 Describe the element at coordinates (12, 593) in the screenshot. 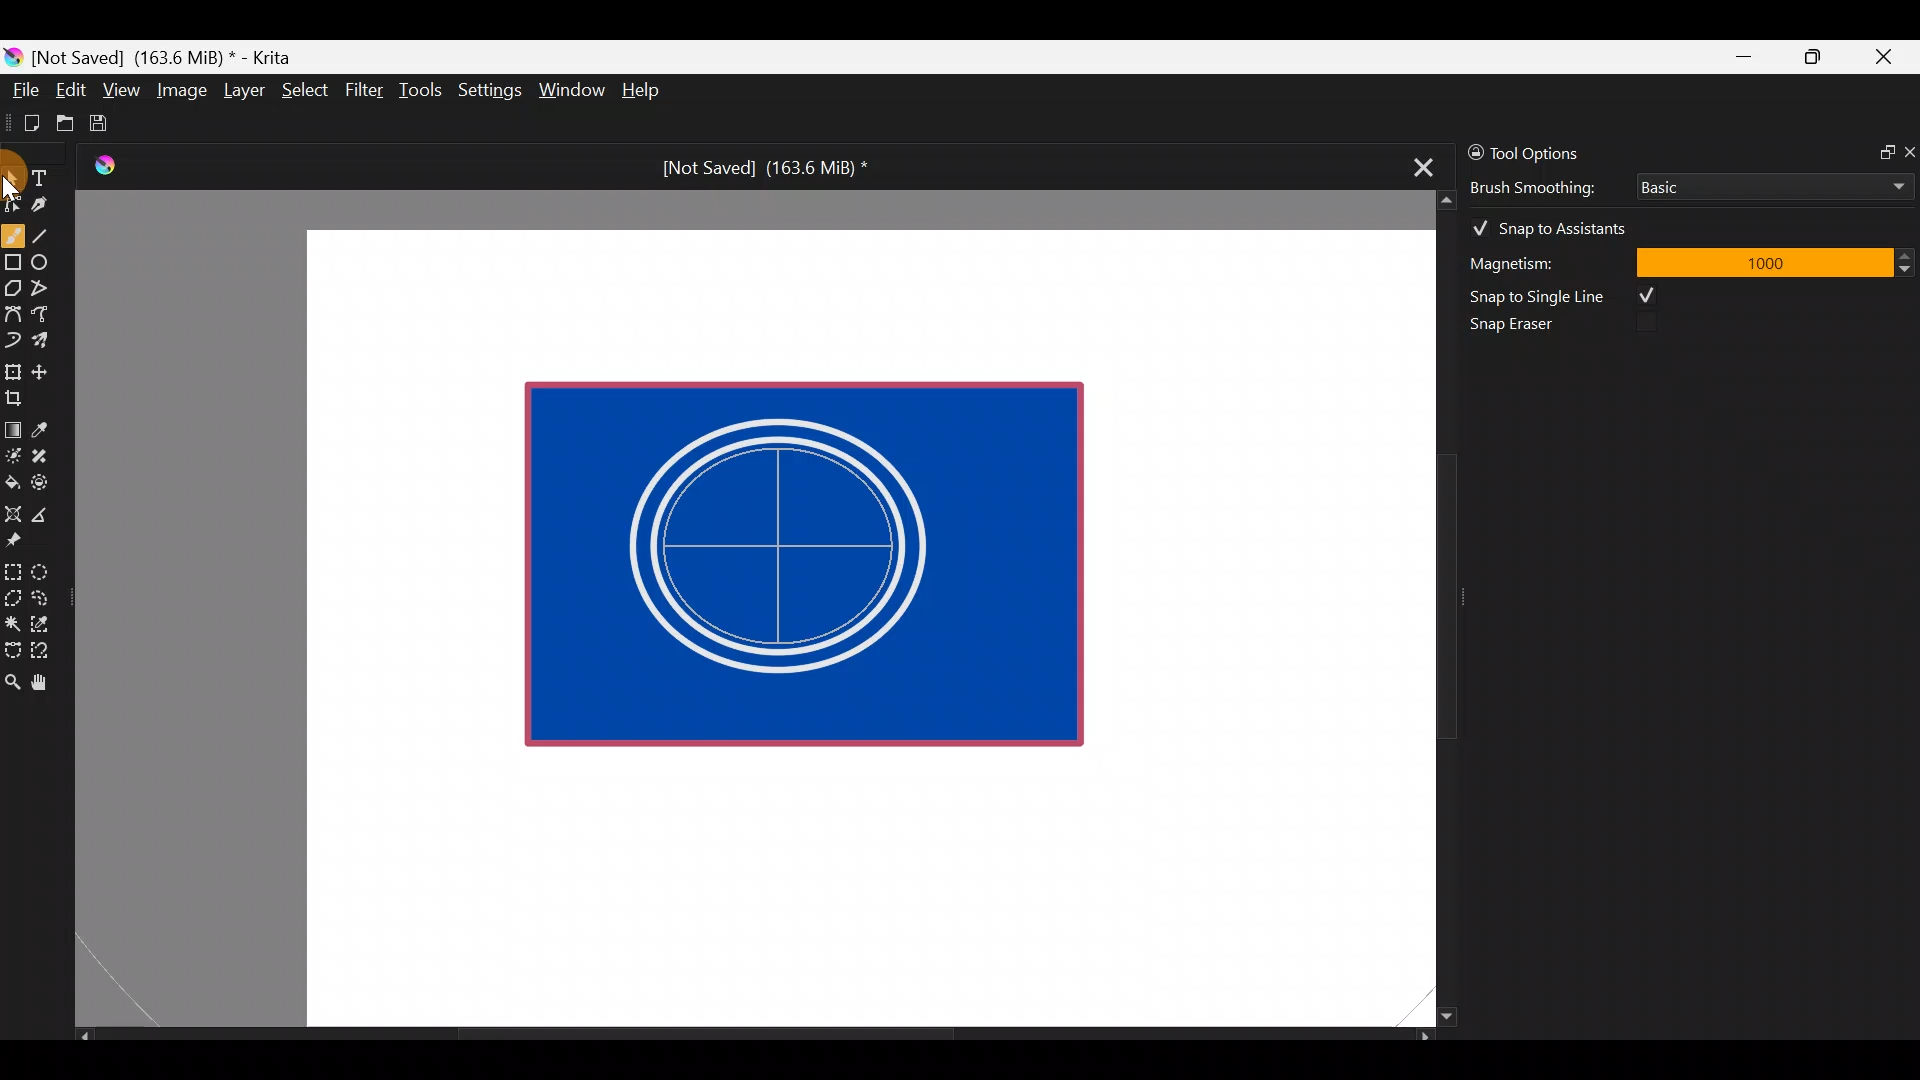

I see `Polygonal section tool` at that location.